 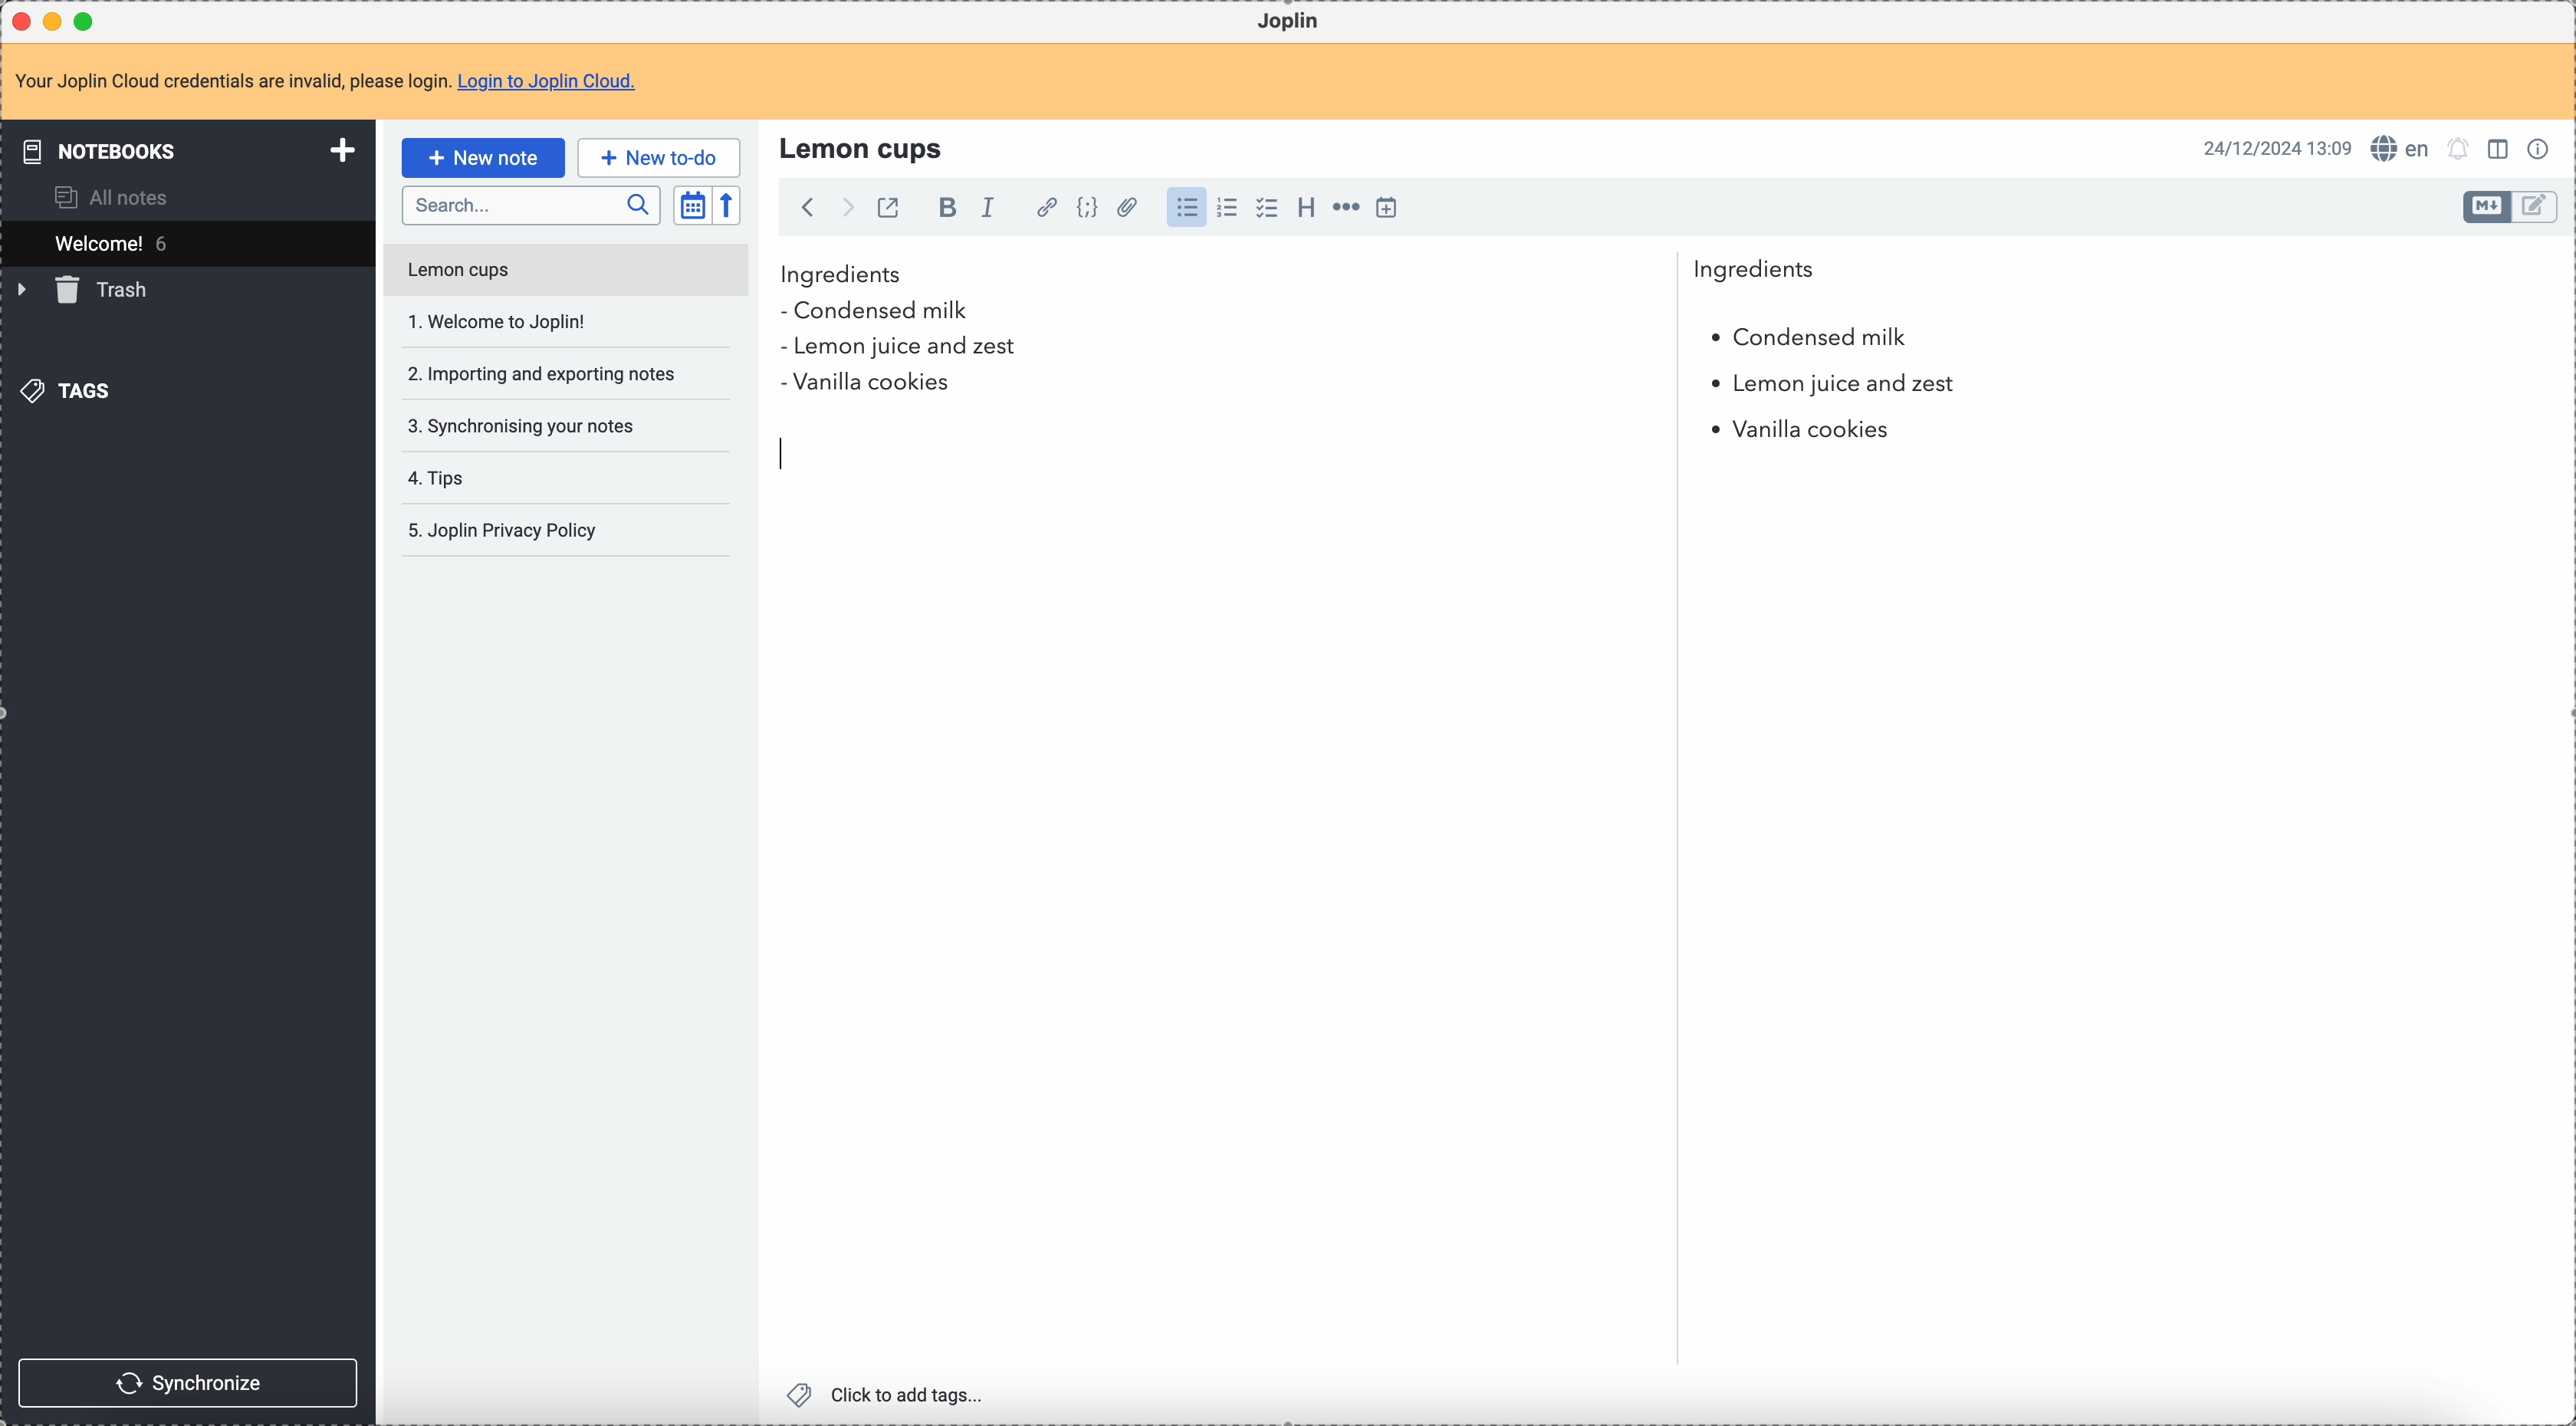 What do you see at coordinates (886, 211) in the screenshot?
I see `toggle external editing` at bounding box center [886, 211].